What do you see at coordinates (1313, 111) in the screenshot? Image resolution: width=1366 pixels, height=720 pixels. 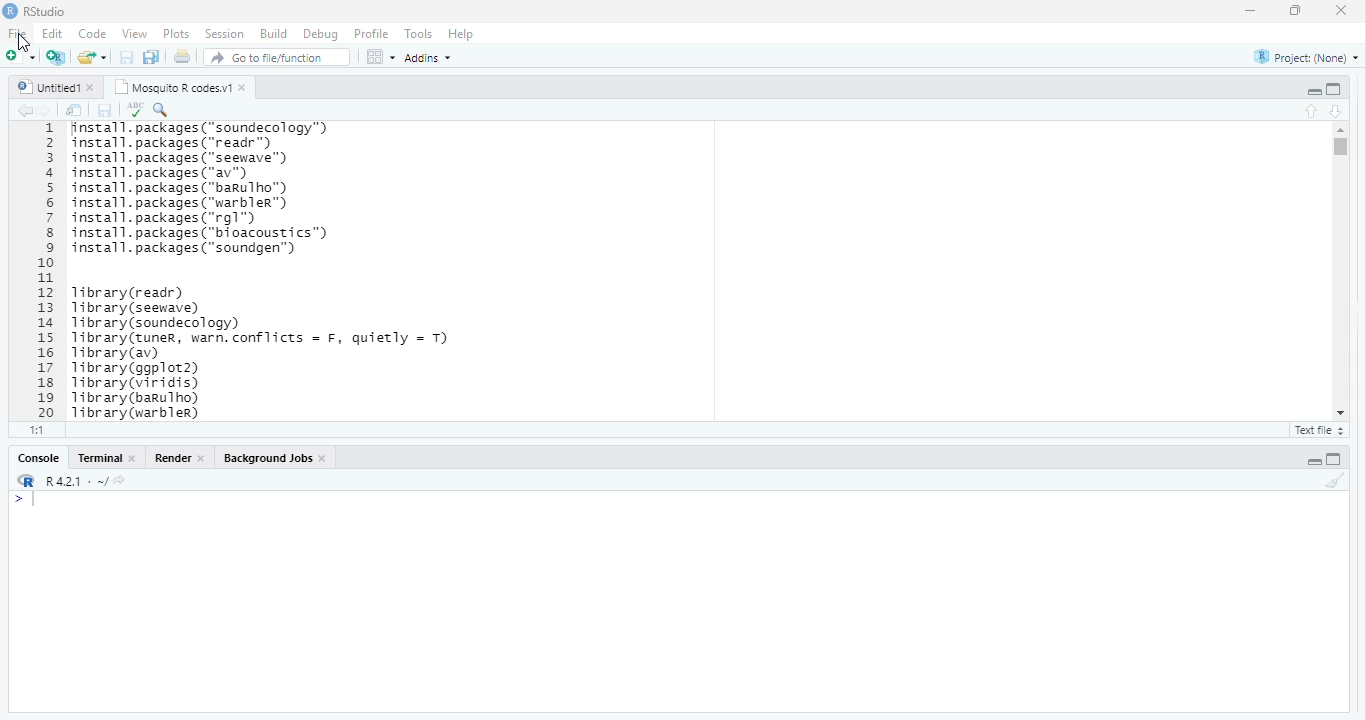 I see `top` at bounding box center [1313, 111].